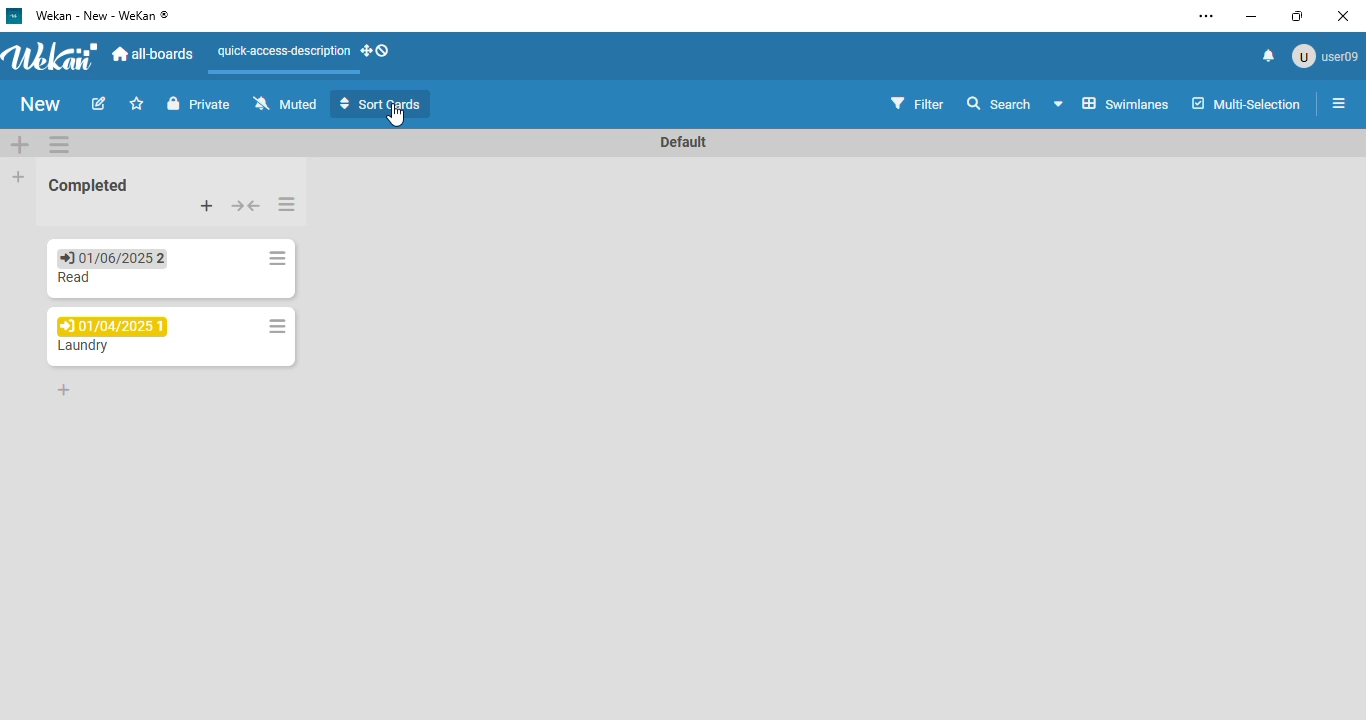  I want to click on notifications, so click(1269, 56).